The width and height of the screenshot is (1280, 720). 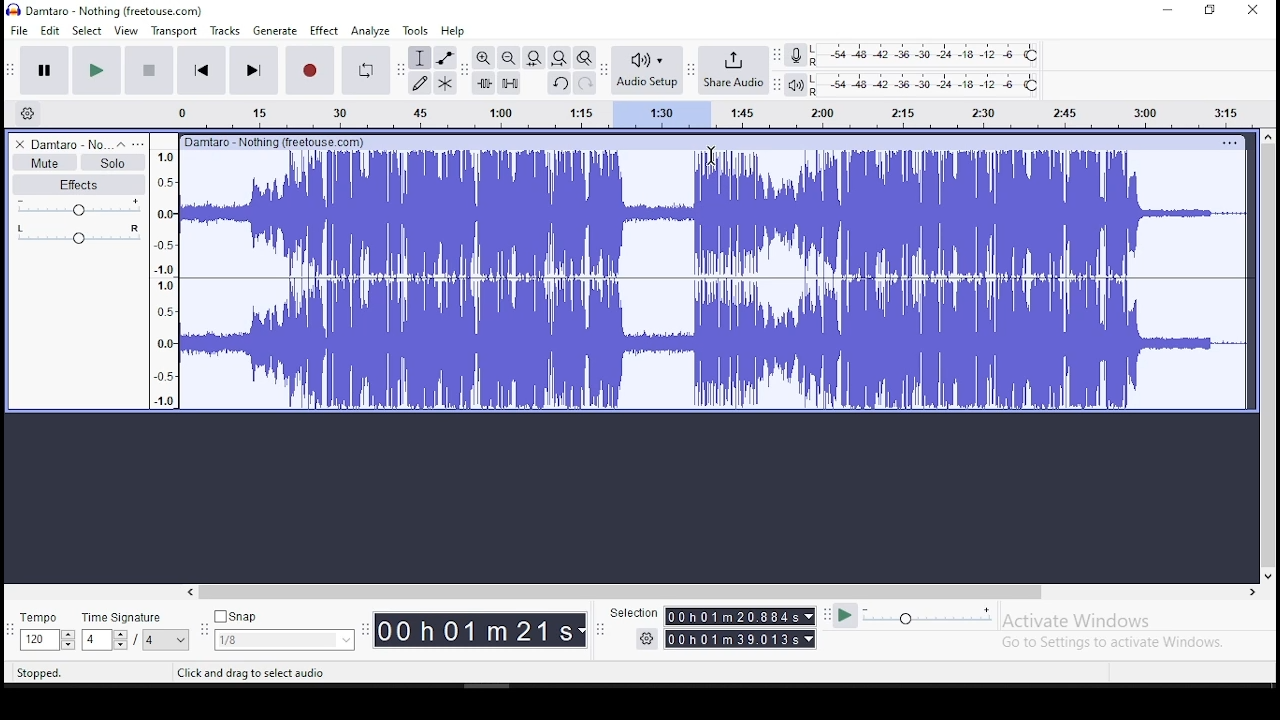 I want to click on , so click(x=8, y=629).